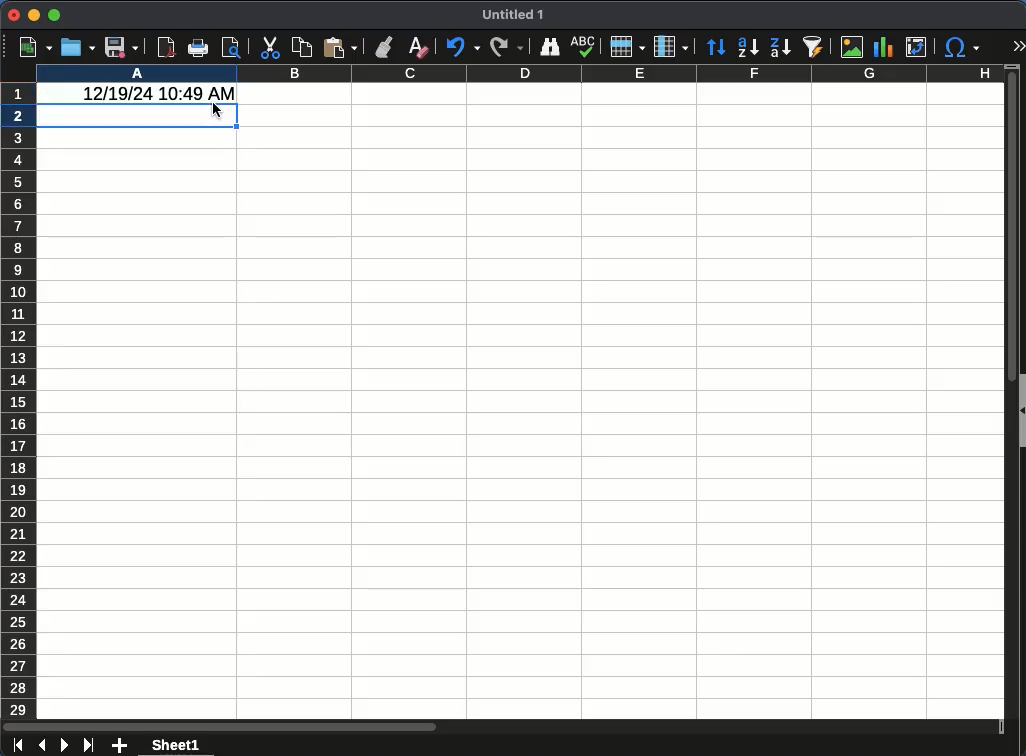 The image size is (1026, 756). What do you see at coordinates (339, 48) in the screenshot?
I see `paste` at bounding box center [339, 48].